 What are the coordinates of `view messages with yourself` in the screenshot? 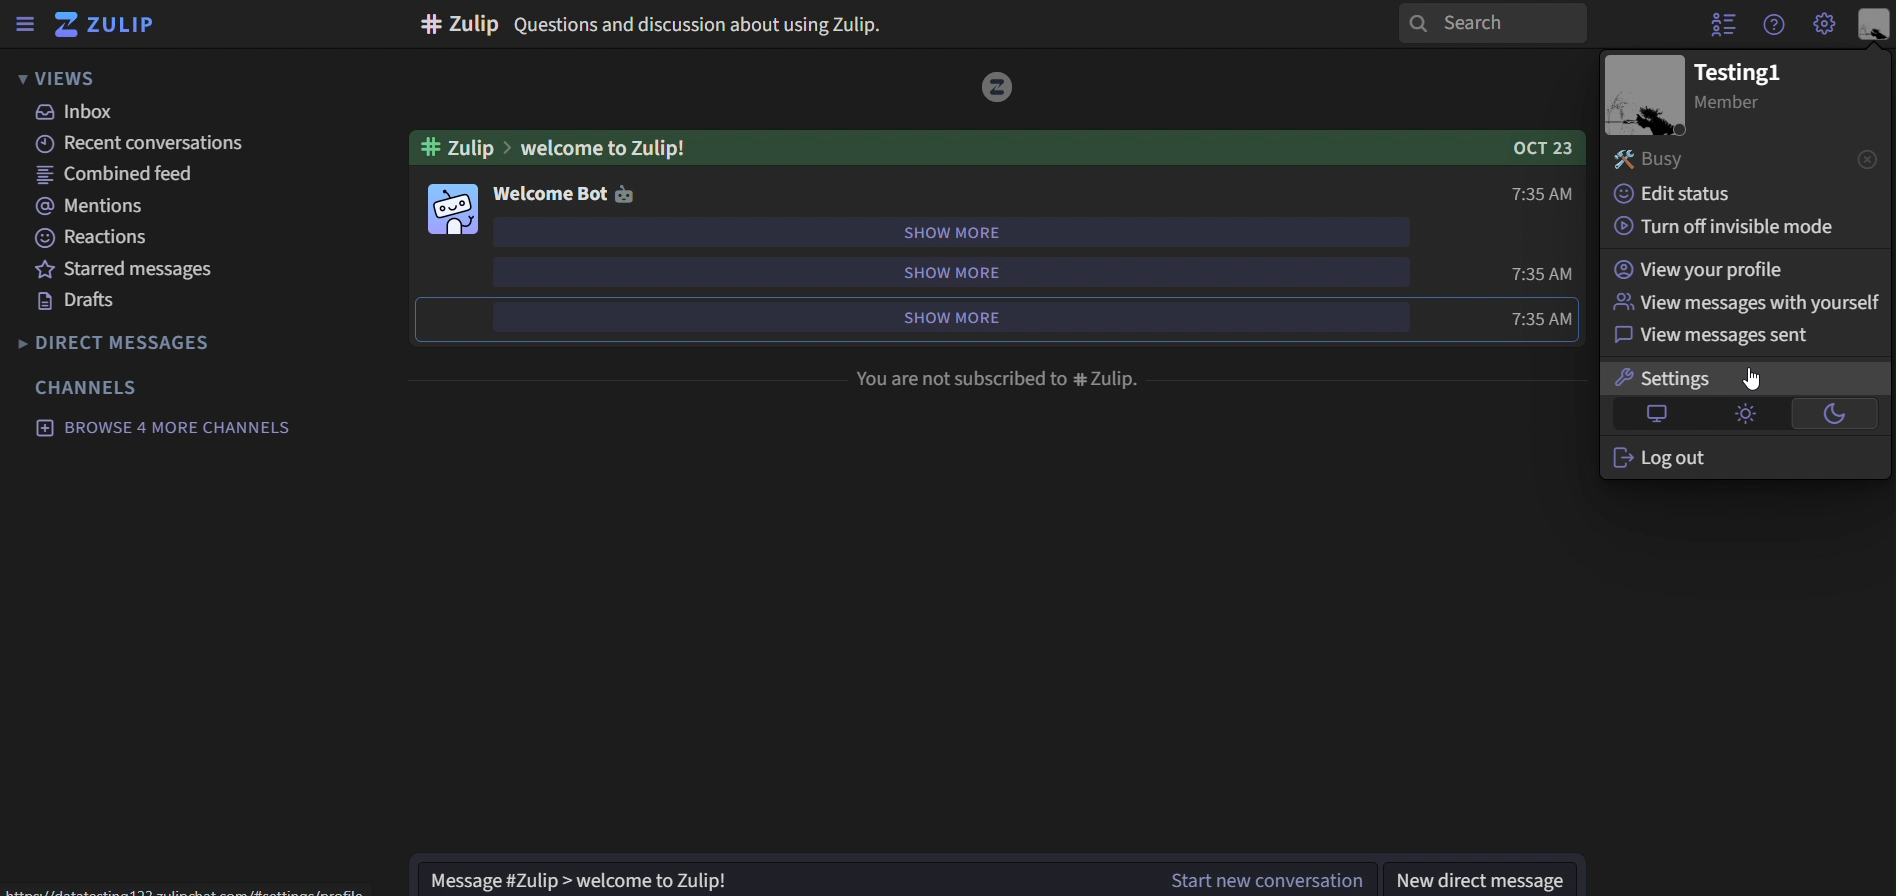 It's located at (1746, 301).